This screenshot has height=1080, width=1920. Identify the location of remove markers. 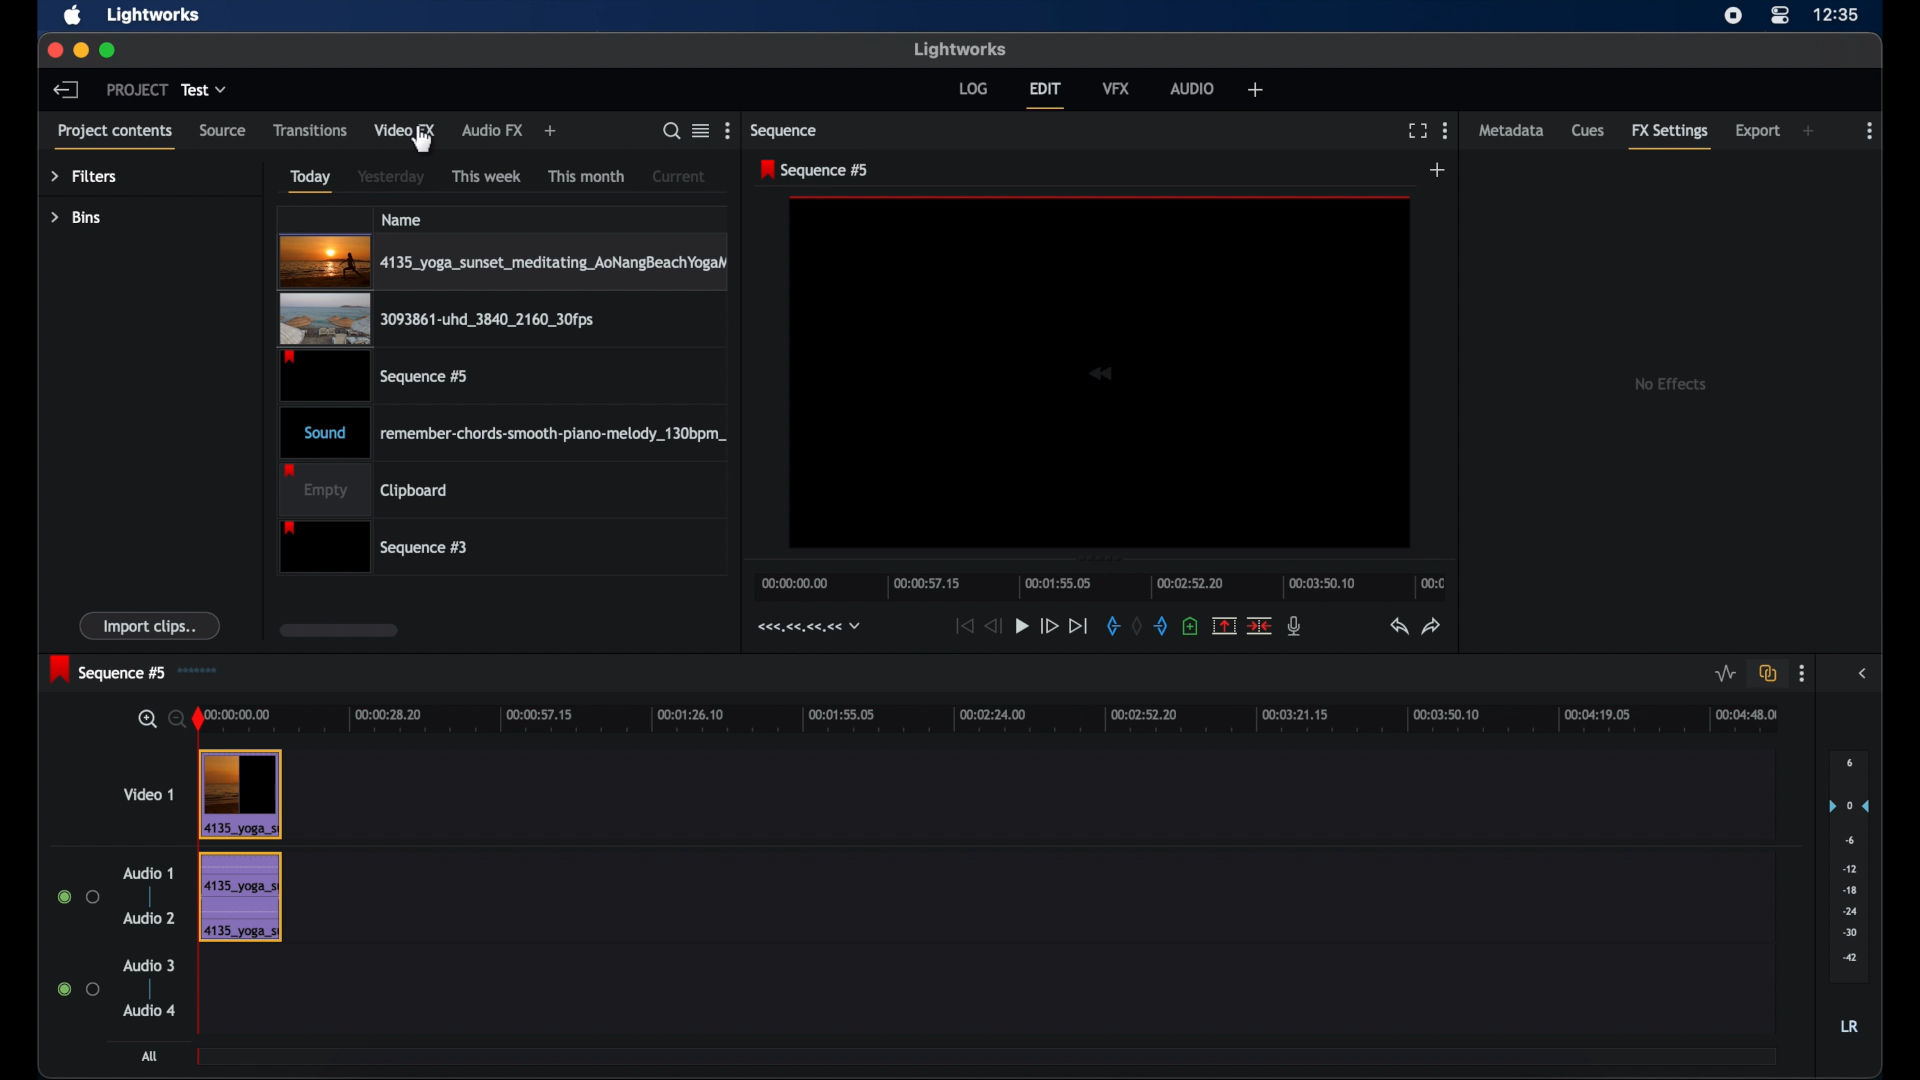
(1135, 627).